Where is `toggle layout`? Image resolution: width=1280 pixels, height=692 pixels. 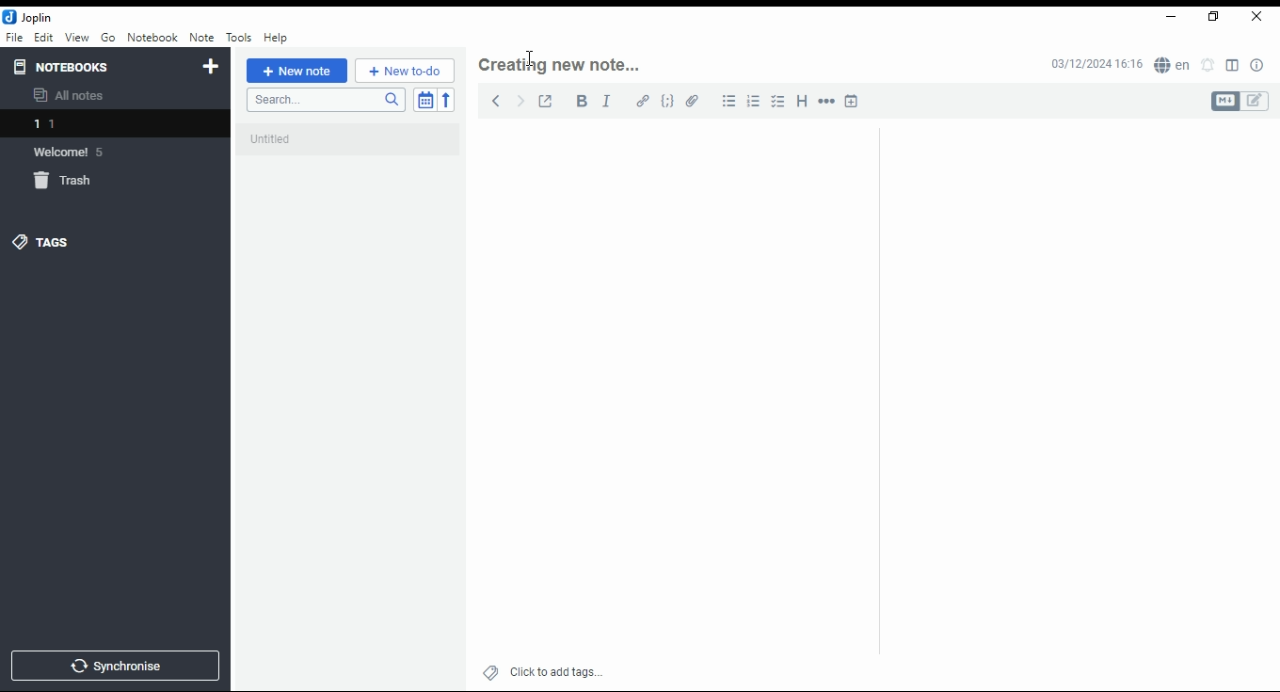 toggle layout is located at coordinates (1233, 66).